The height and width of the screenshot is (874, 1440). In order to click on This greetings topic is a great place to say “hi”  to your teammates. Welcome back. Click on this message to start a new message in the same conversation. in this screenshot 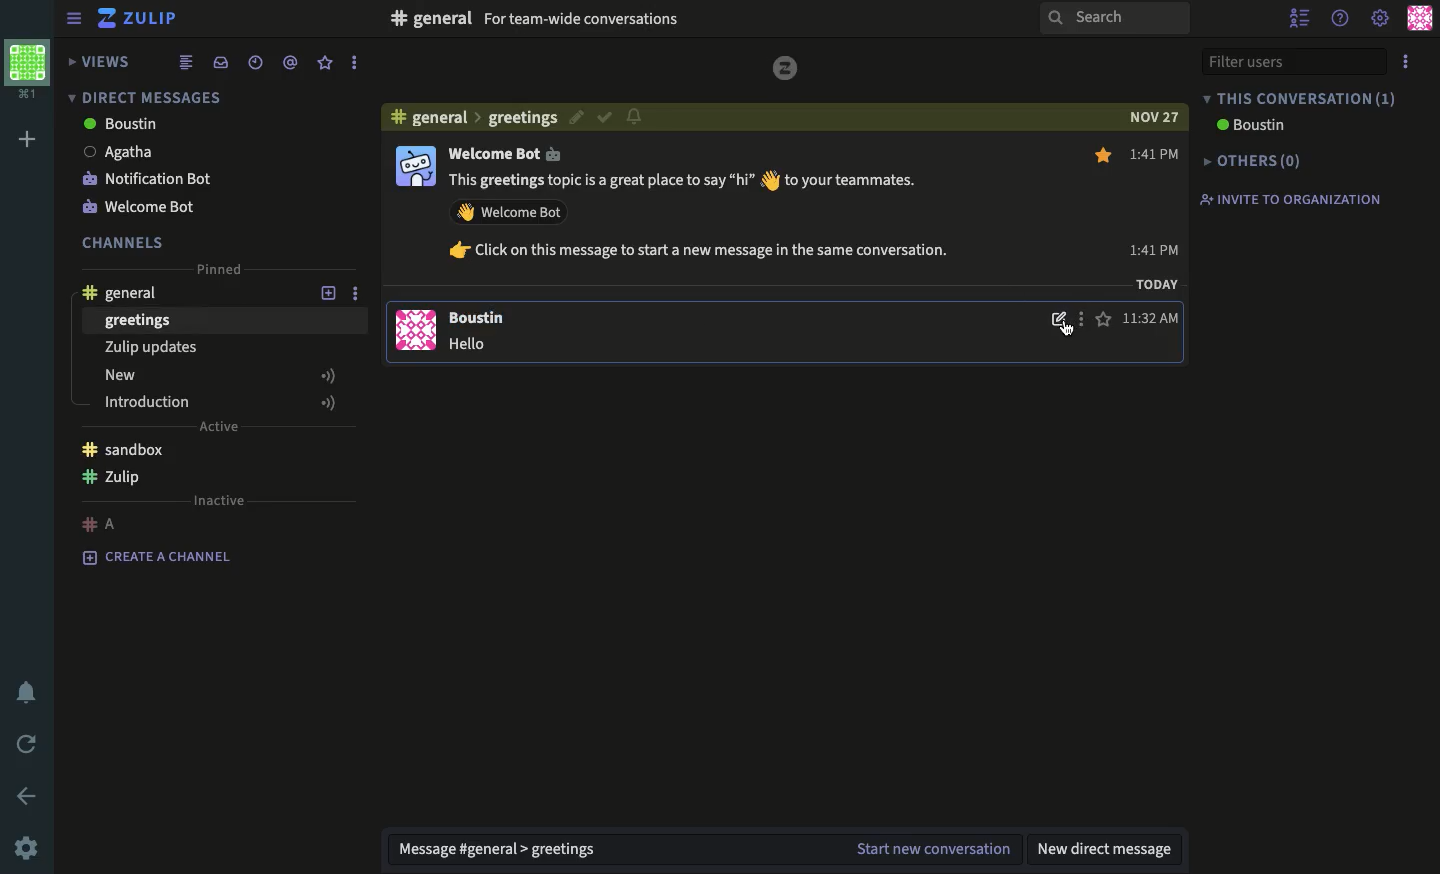, I will do `click(718, 223)`.